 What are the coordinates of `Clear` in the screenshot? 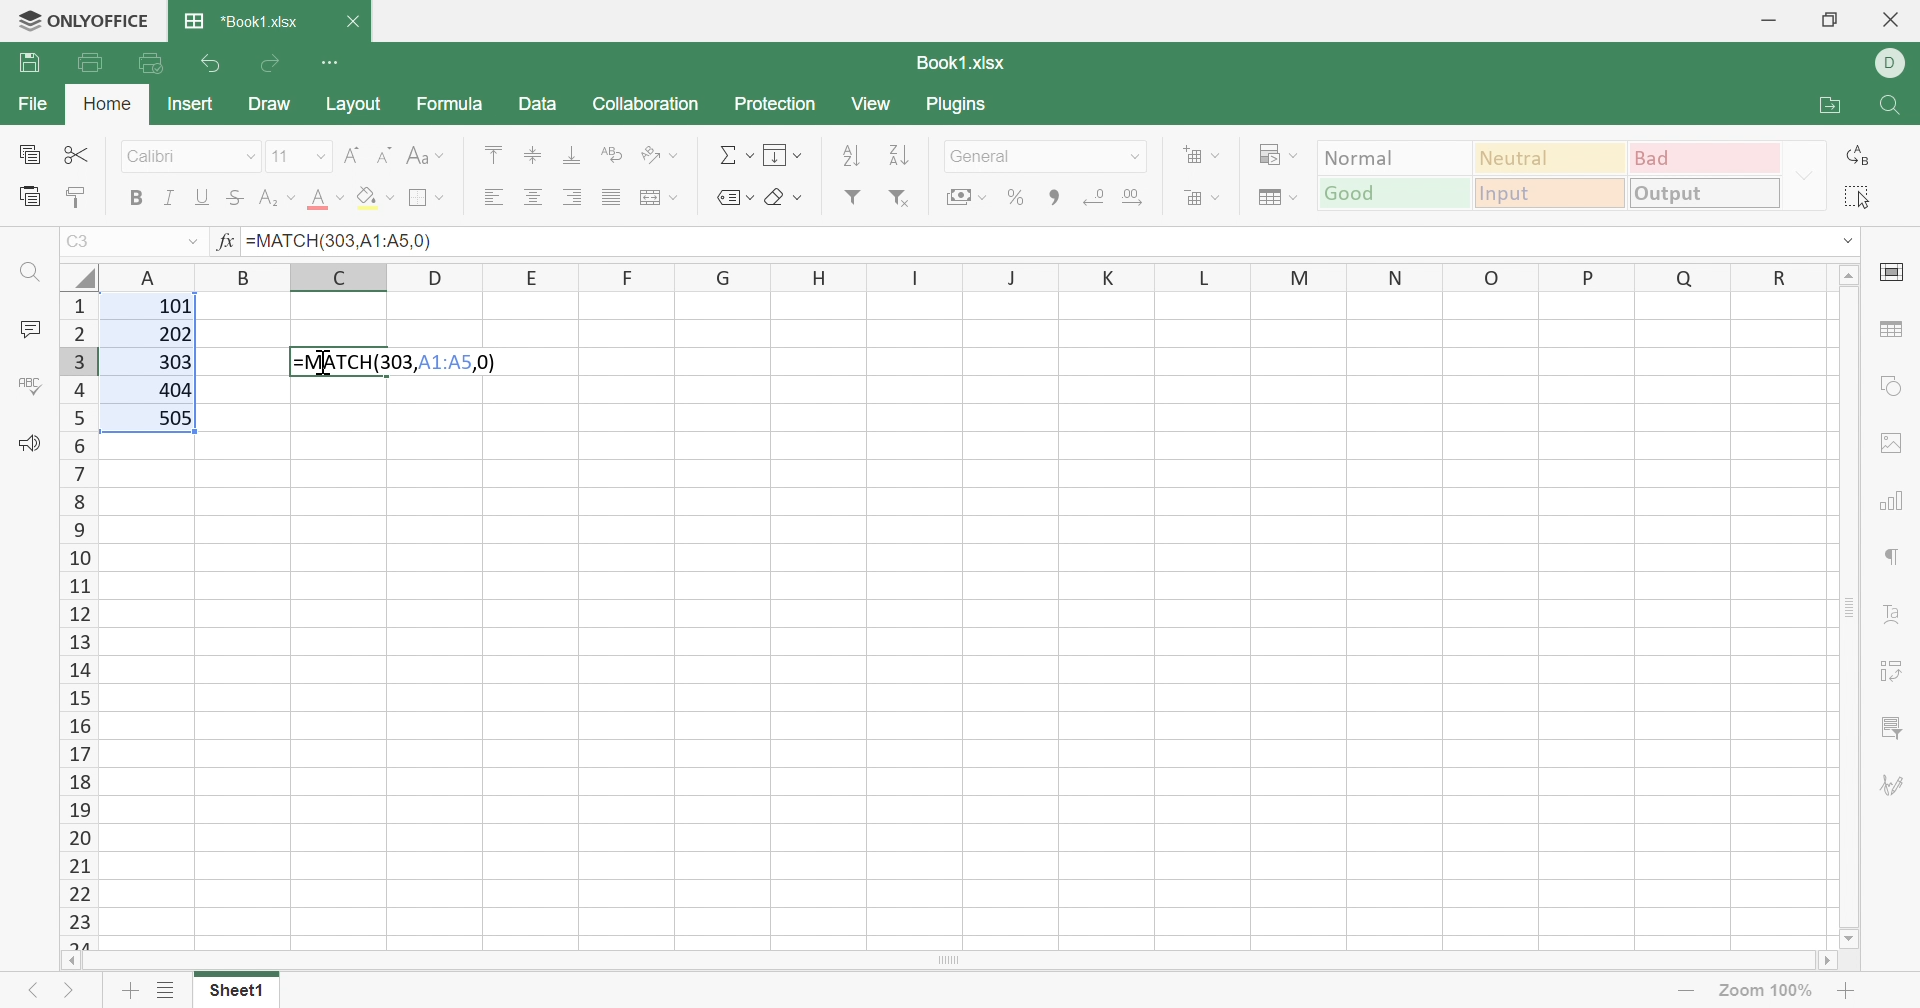 It's located at (782, 194).